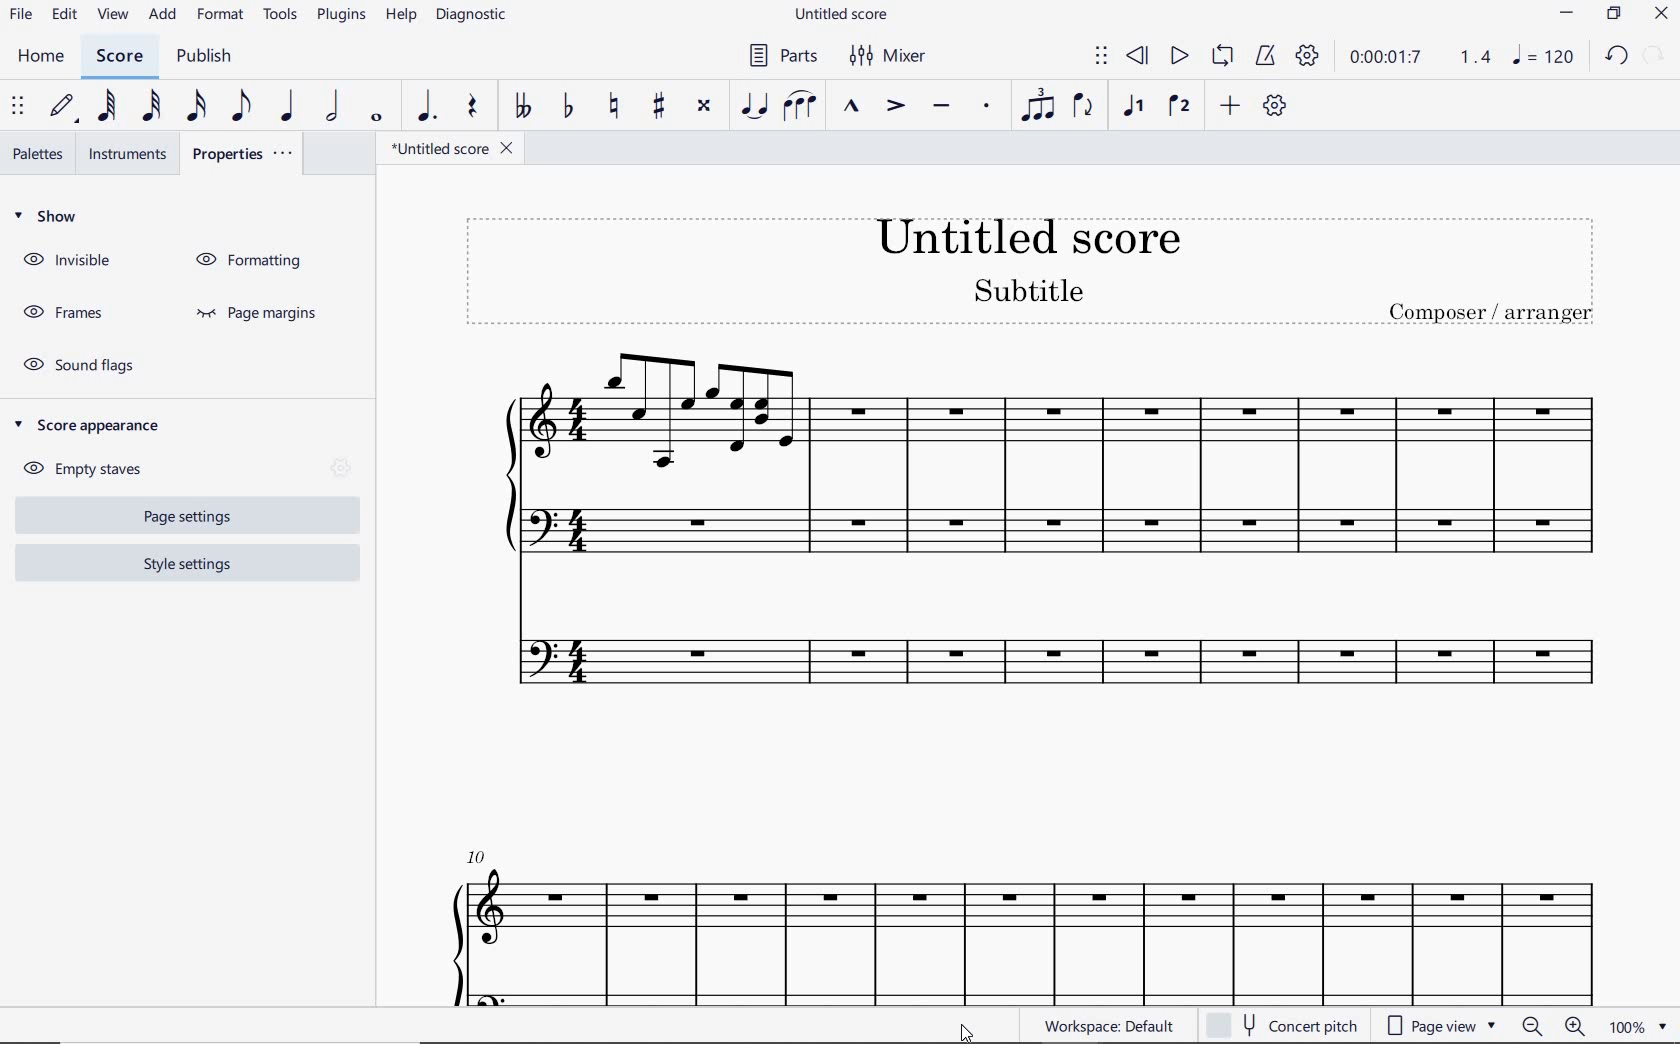  I want to click on EIGHTH NOTE, so click(243, 107).